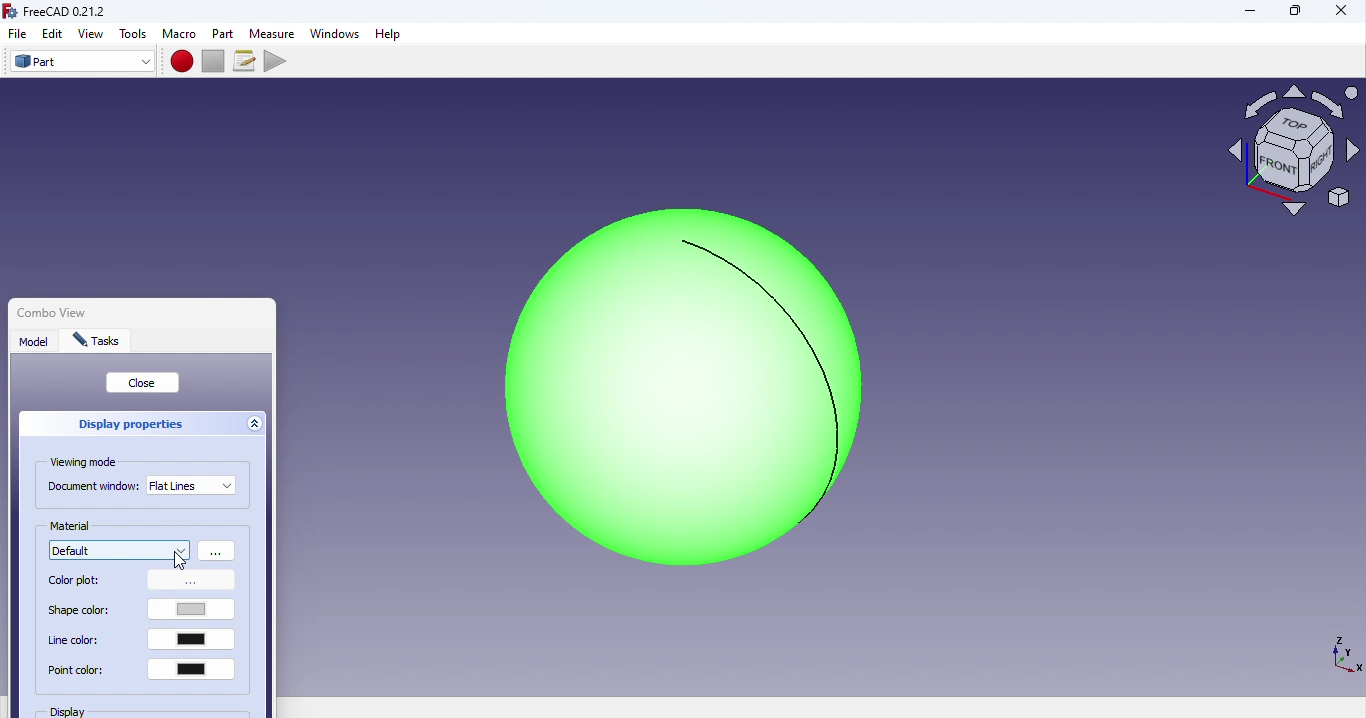 This screenshot has height=718, width=1366. What do you see at coordinates (94, 34) in the screenshot?
I see `View` at bounding box center [94, 34].